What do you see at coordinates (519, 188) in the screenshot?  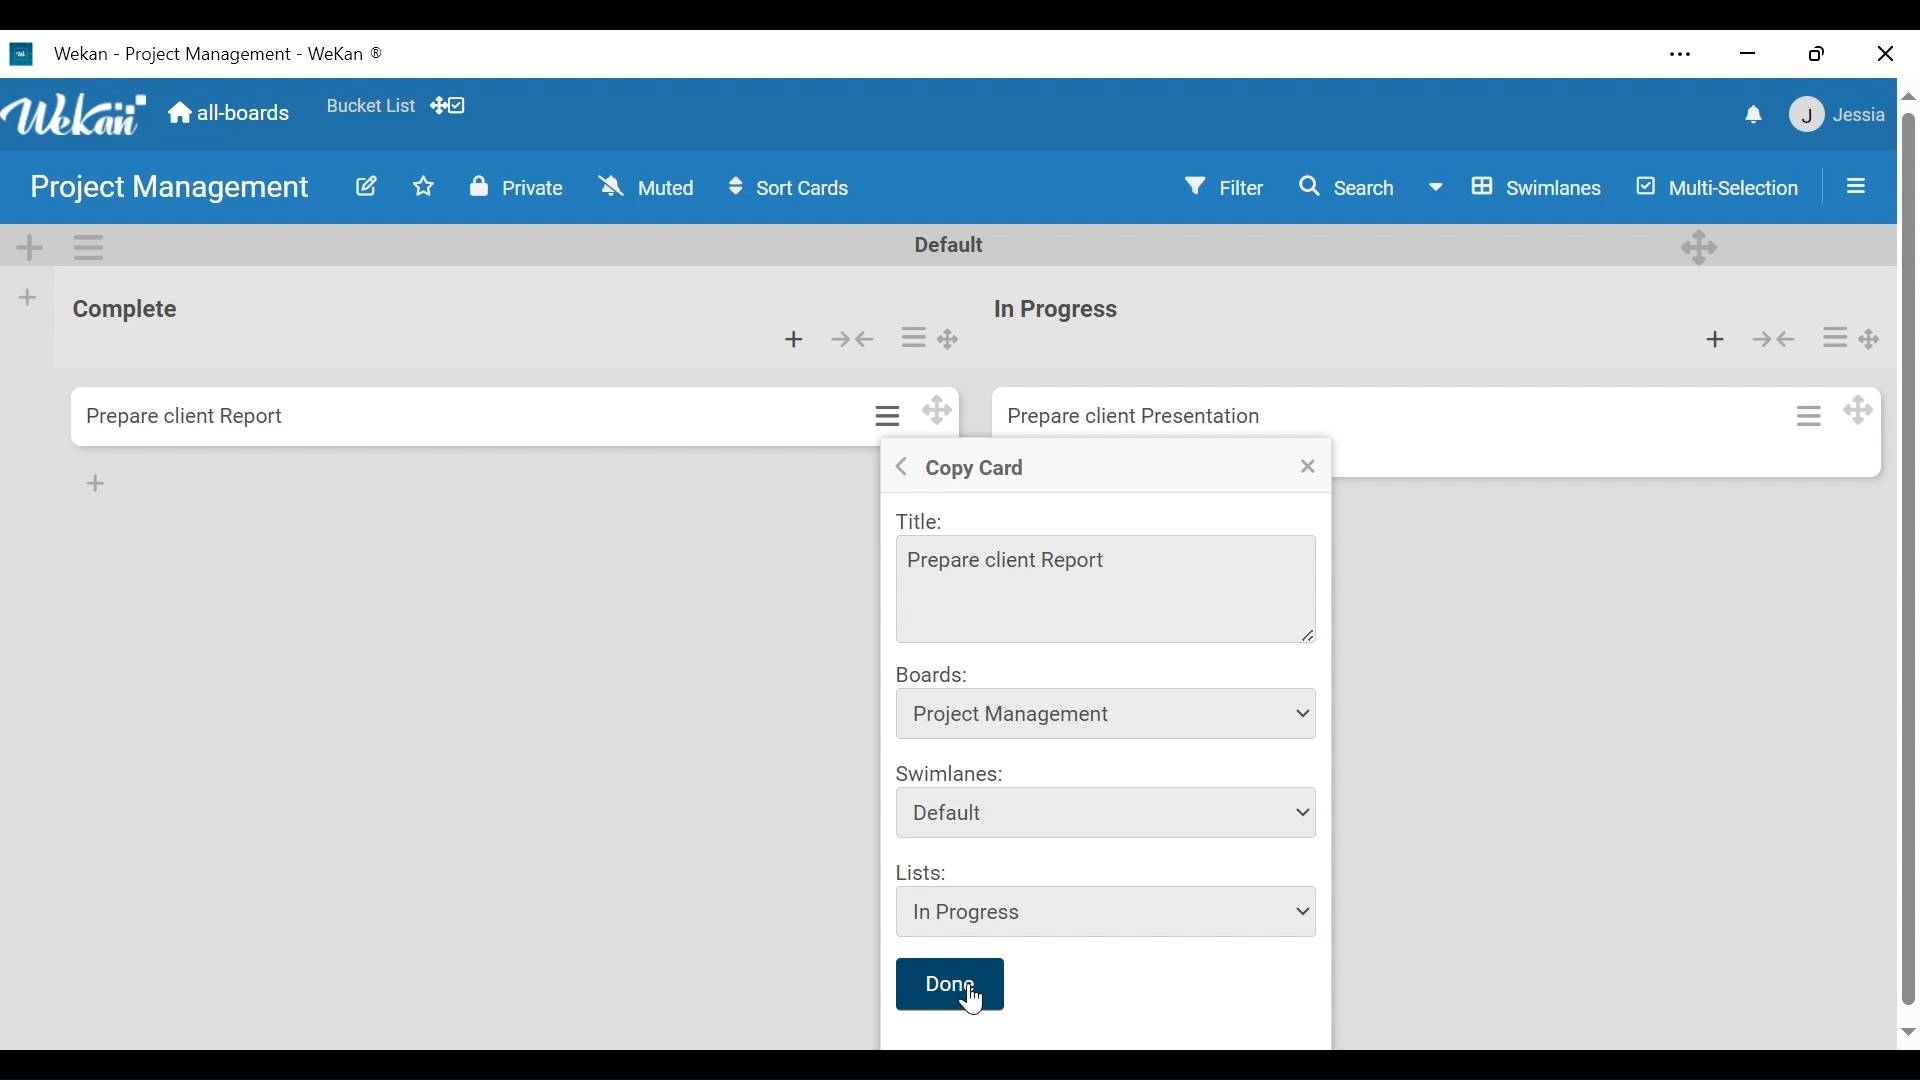 I see `Private` at bounding box center [519, 188].